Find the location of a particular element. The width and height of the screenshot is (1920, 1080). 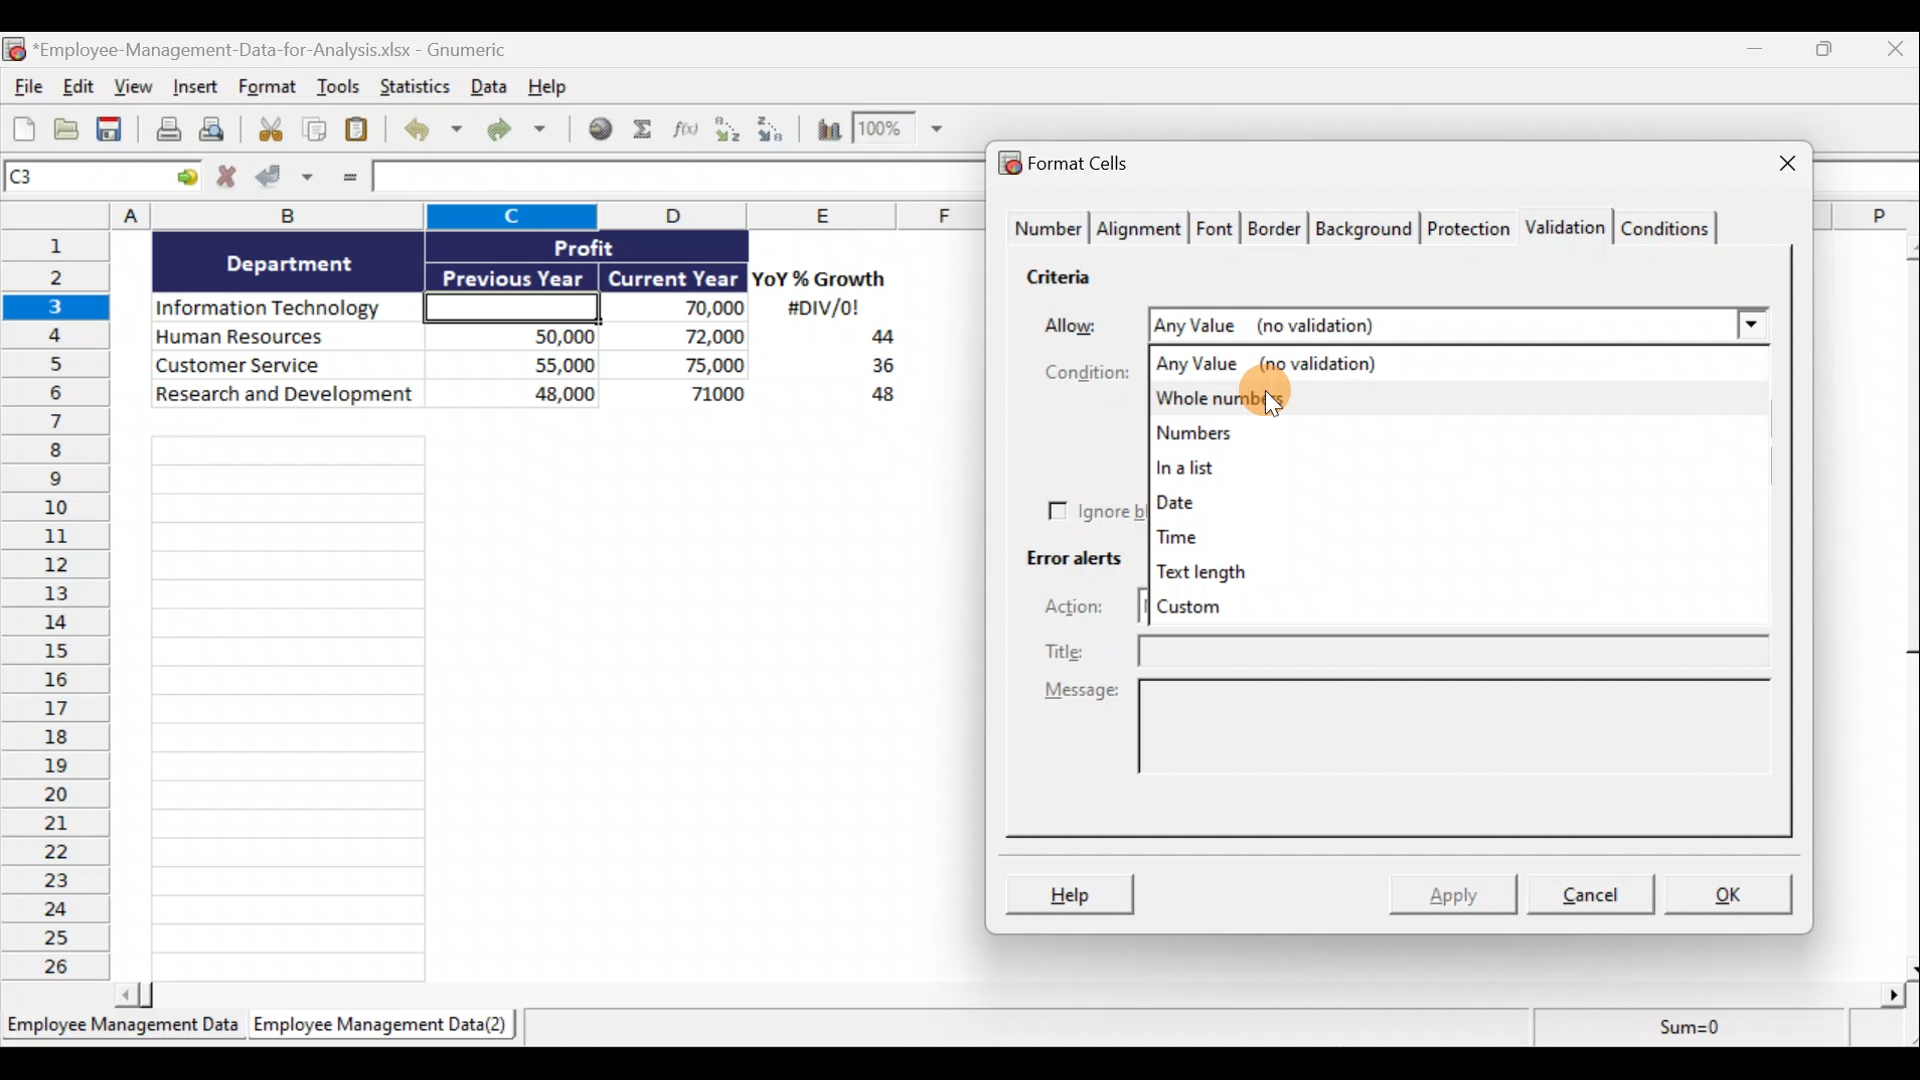

Scroll bar is located at coordinates (1017, 991).